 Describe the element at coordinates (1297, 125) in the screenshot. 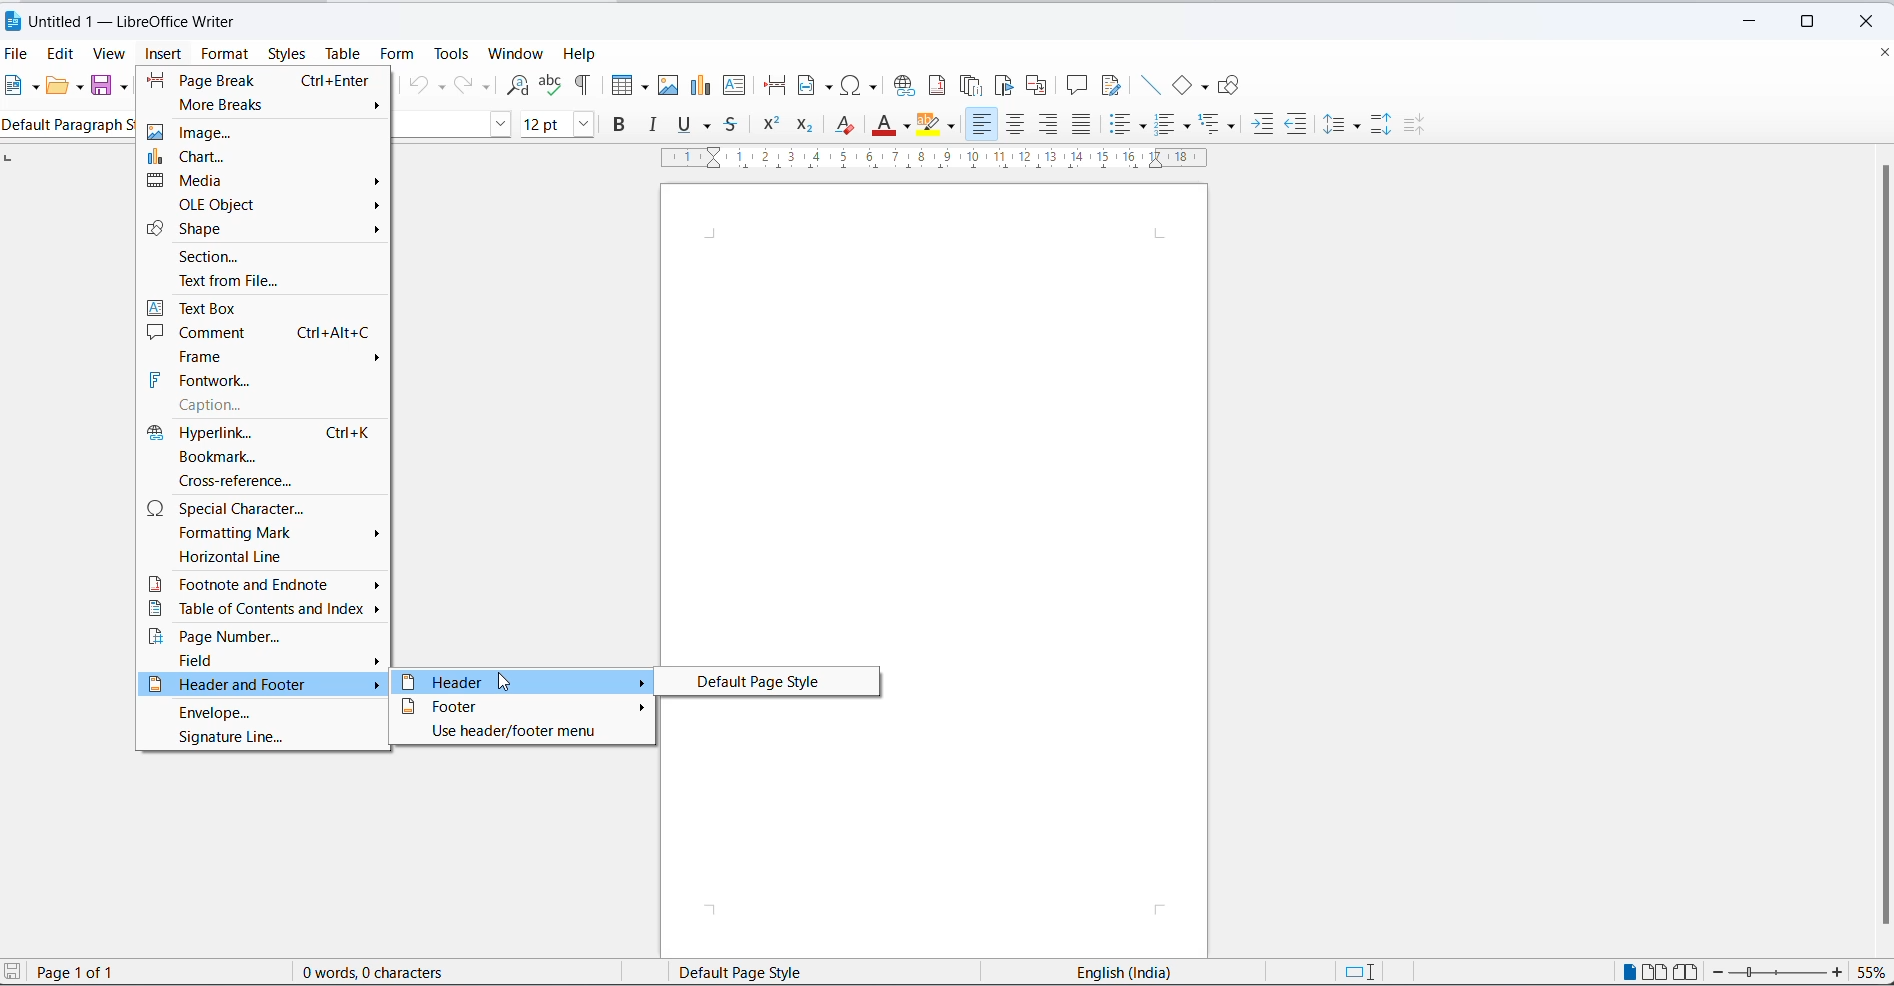

I see `decrease indent` at that location.